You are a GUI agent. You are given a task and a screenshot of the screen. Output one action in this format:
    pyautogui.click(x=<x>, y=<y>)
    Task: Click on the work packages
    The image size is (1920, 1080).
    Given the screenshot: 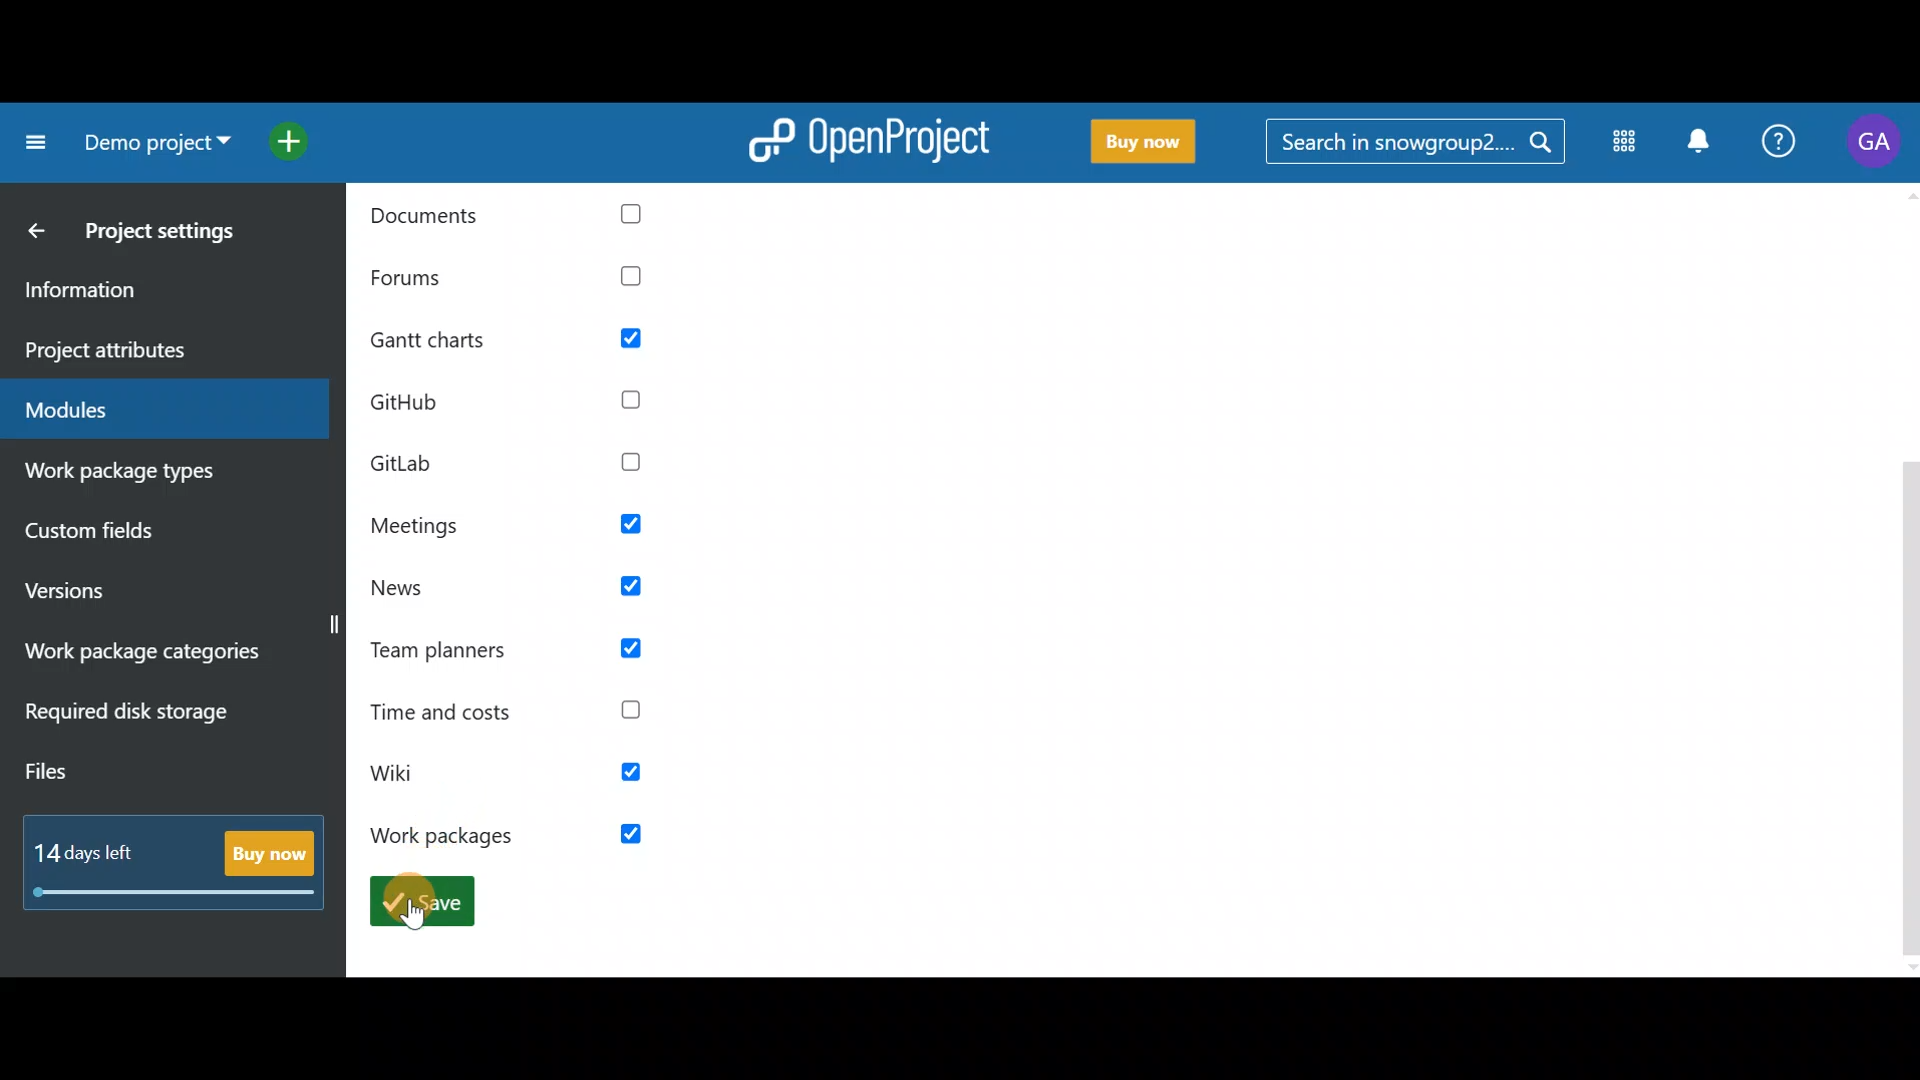 What is the action you would take?
    pyautogui.click(x=514, y=835)
    